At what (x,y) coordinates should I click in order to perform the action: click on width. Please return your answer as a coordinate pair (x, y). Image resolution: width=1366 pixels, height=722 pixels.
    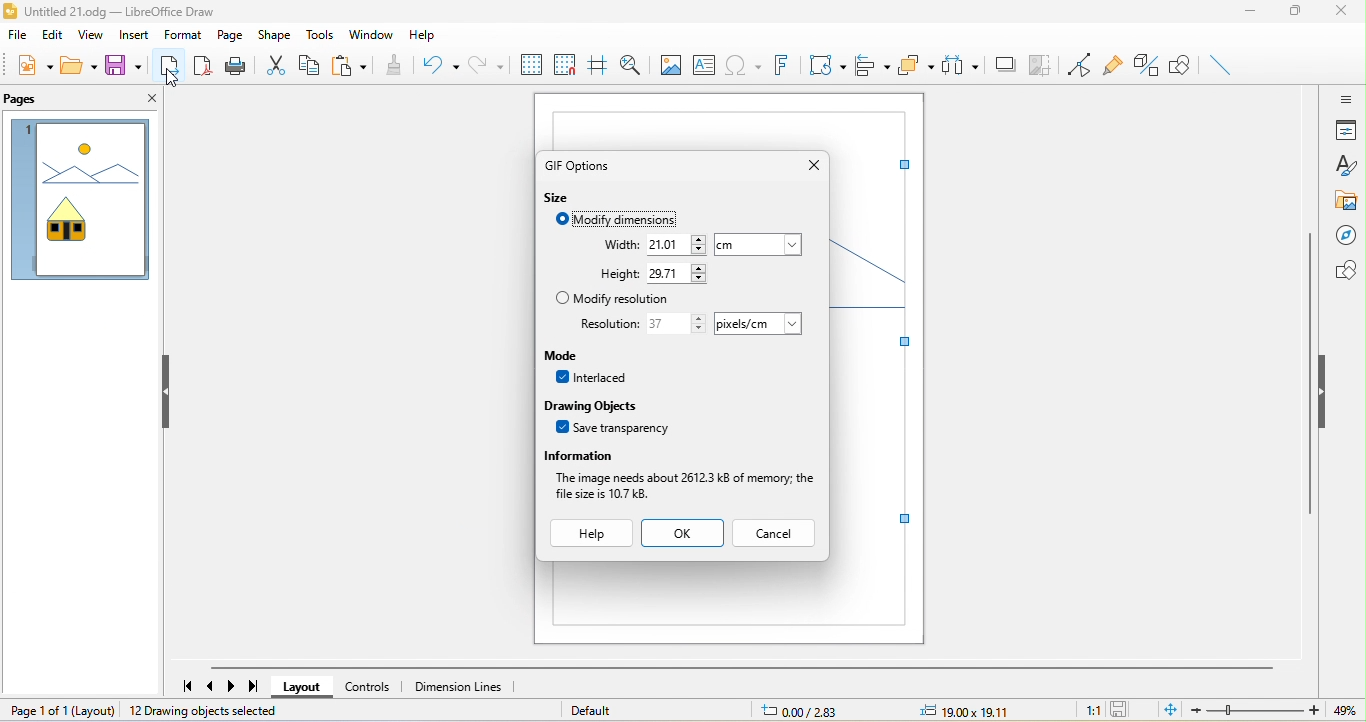
    Looking at the image, I should click on (605, 244).